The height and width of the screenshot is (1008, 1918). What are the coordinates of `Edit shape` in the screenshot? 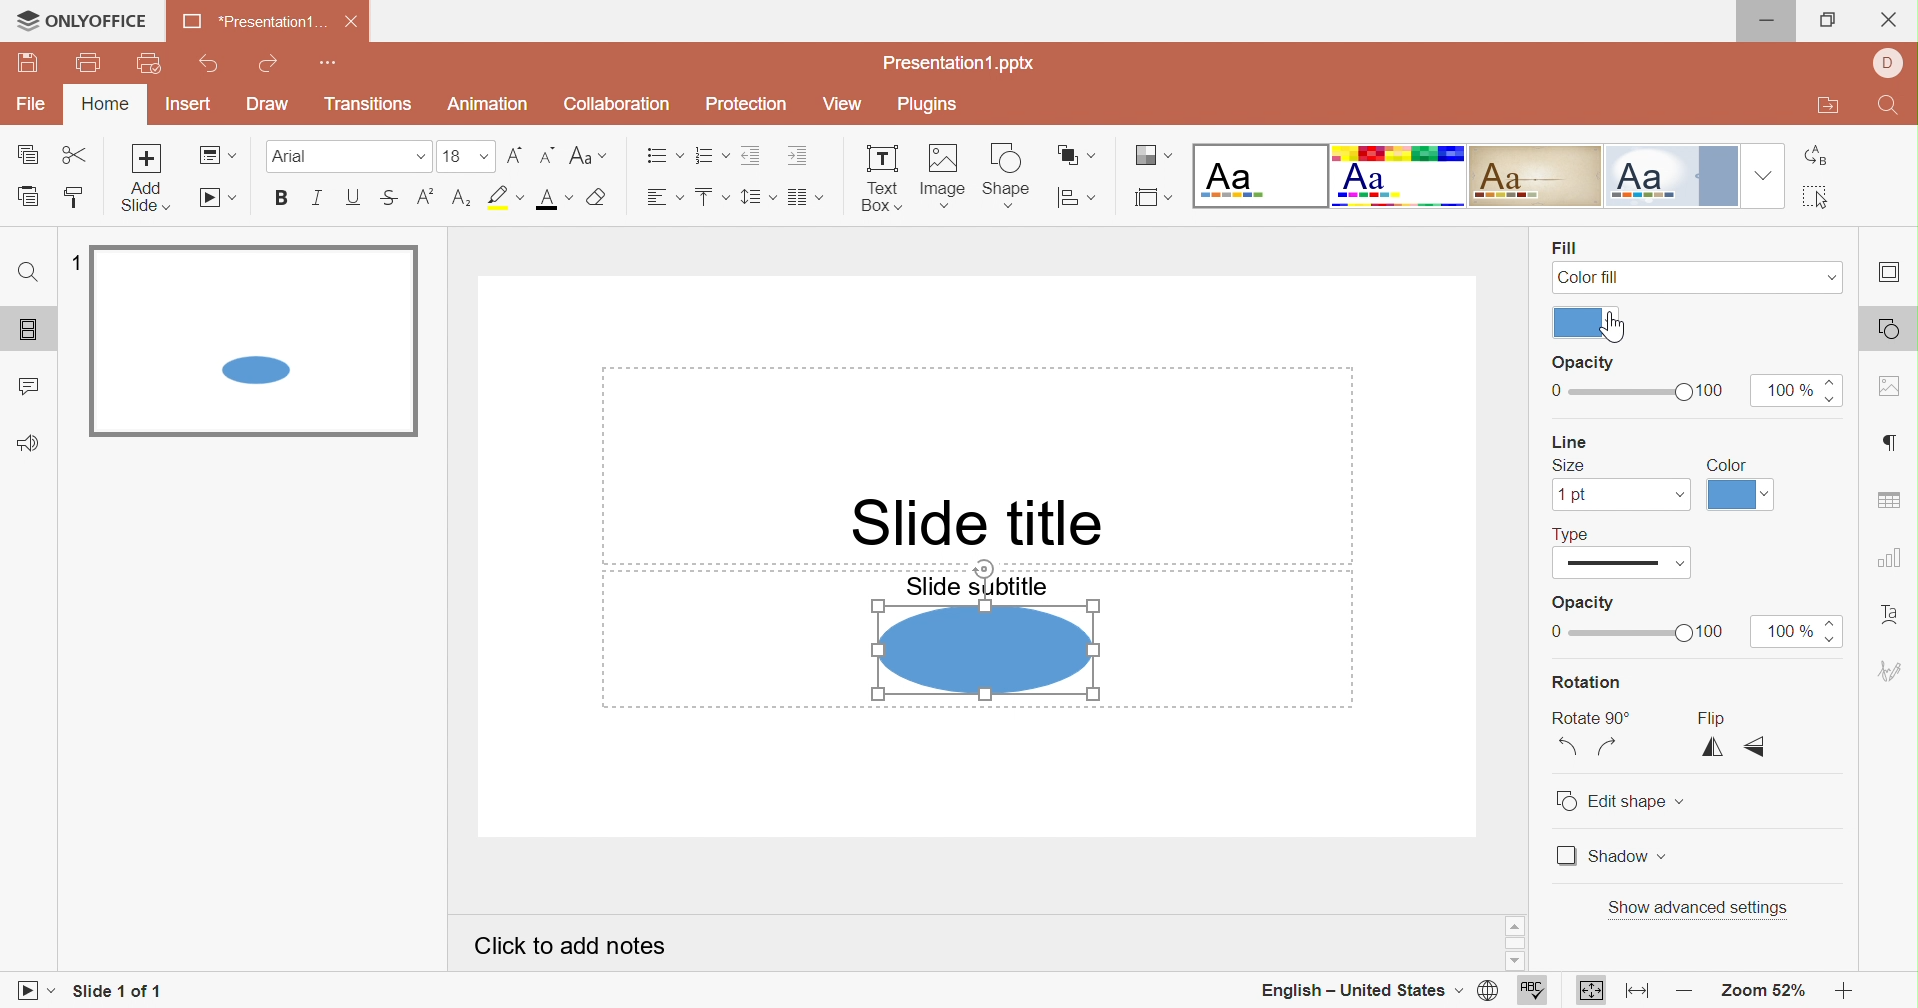 It's located at (1618, 802).